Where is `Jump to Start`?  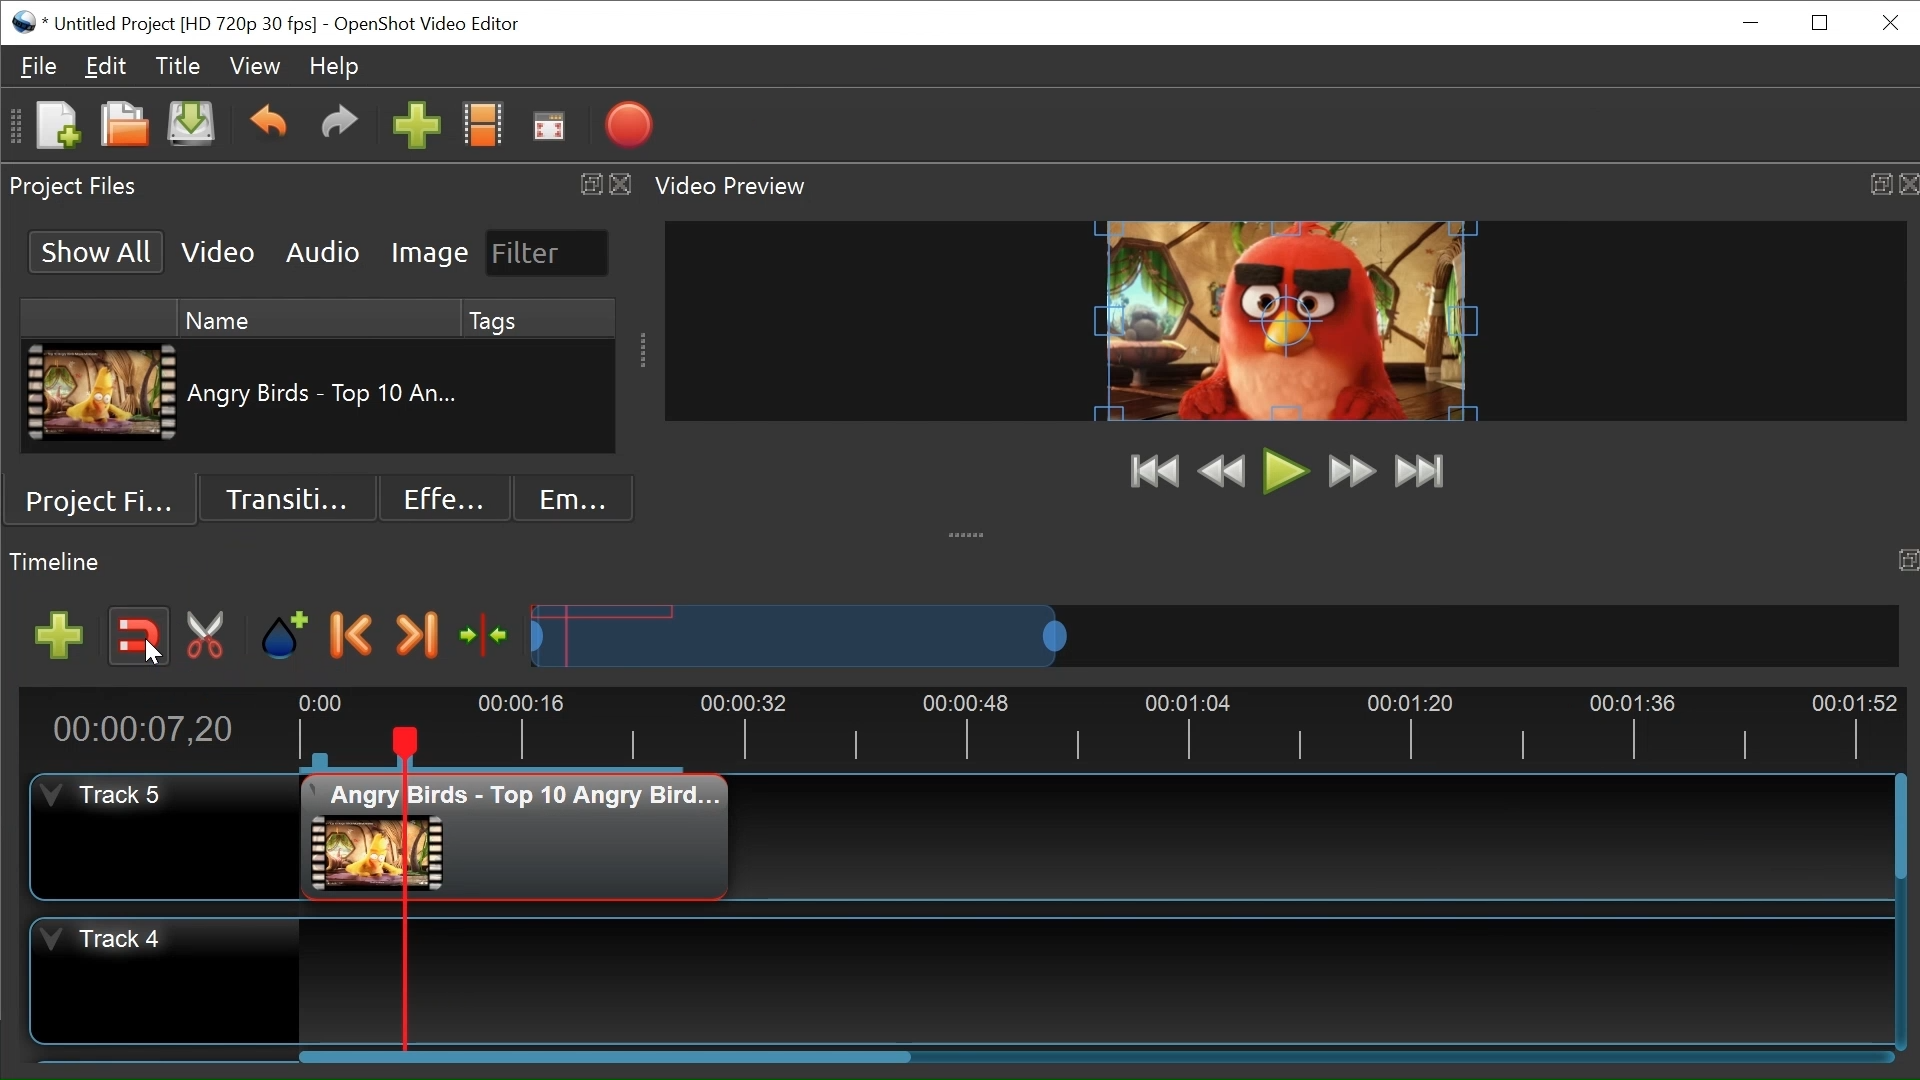
Jump to Start is located at coordinates (1153, 471).